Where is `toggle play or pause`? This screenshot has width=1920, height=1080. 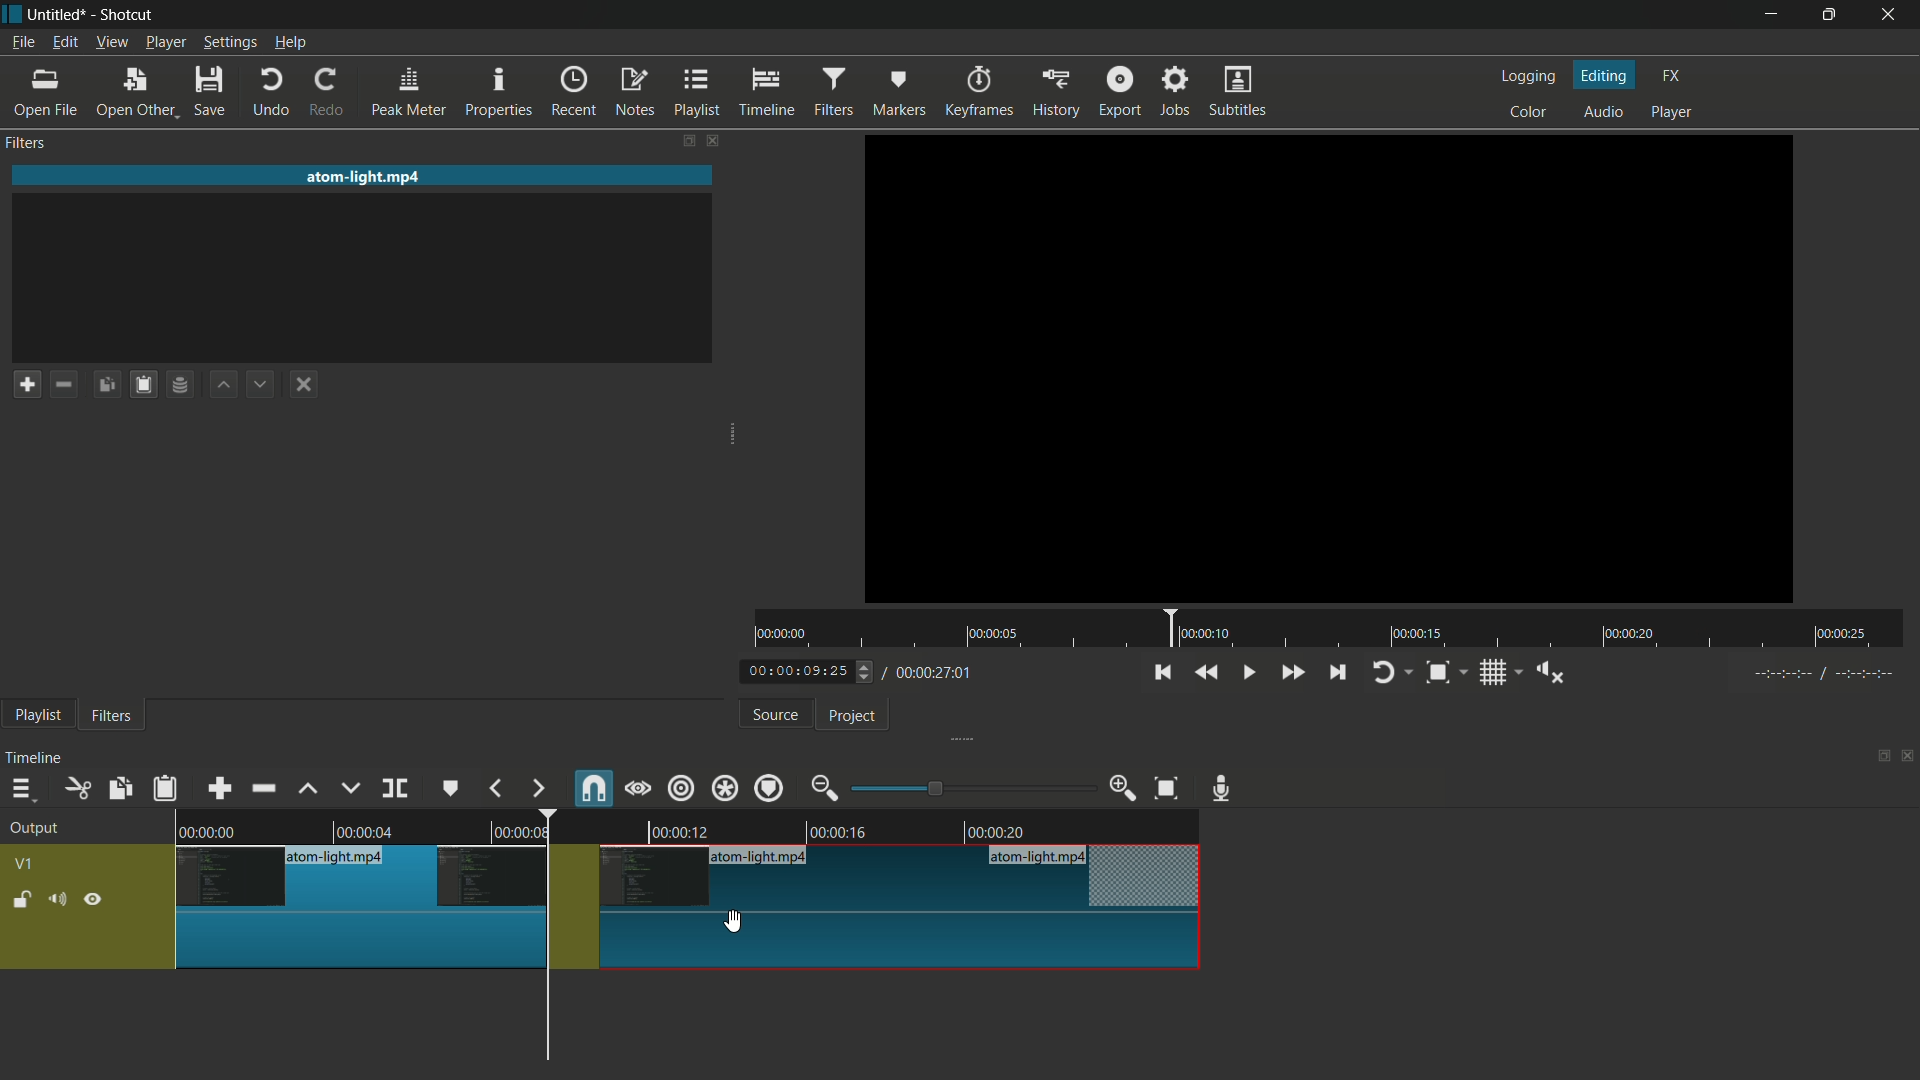 toggle play or pause is located at coordinates (1246, 670).